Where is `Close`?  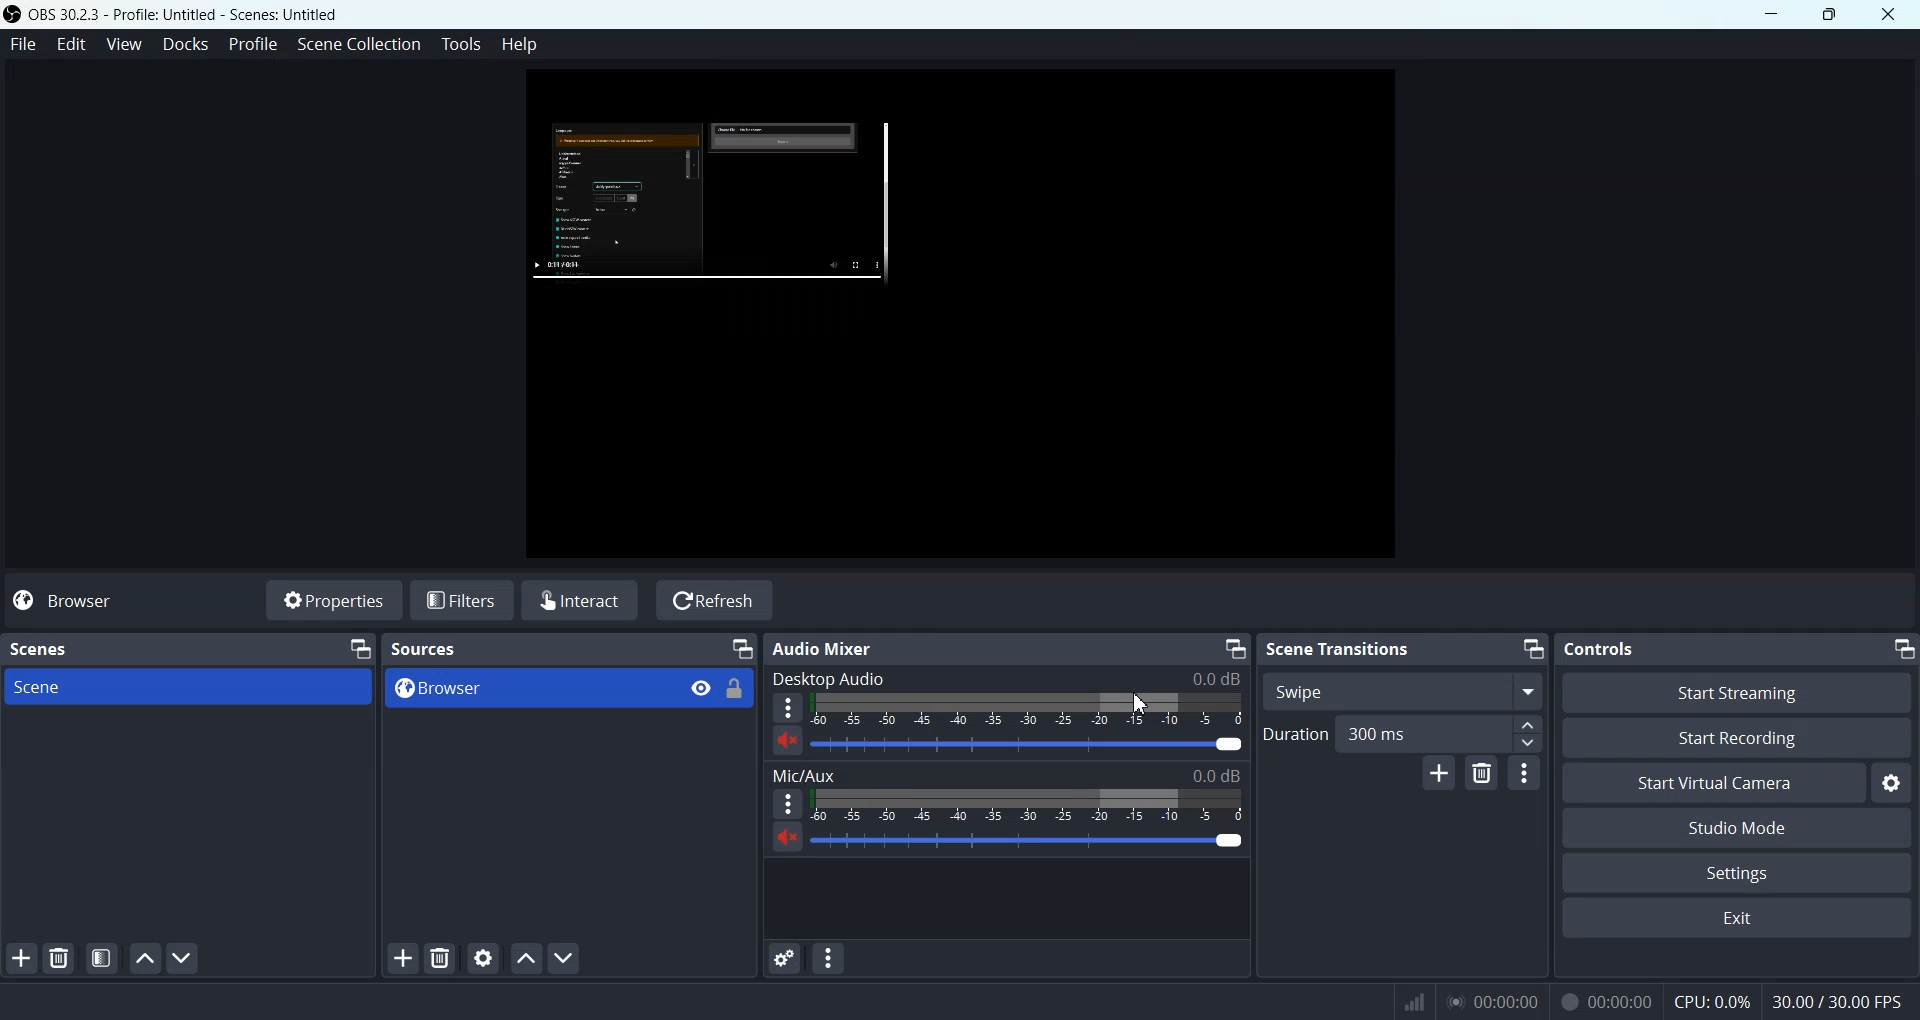 Close is located at coordinates (1889, 13).